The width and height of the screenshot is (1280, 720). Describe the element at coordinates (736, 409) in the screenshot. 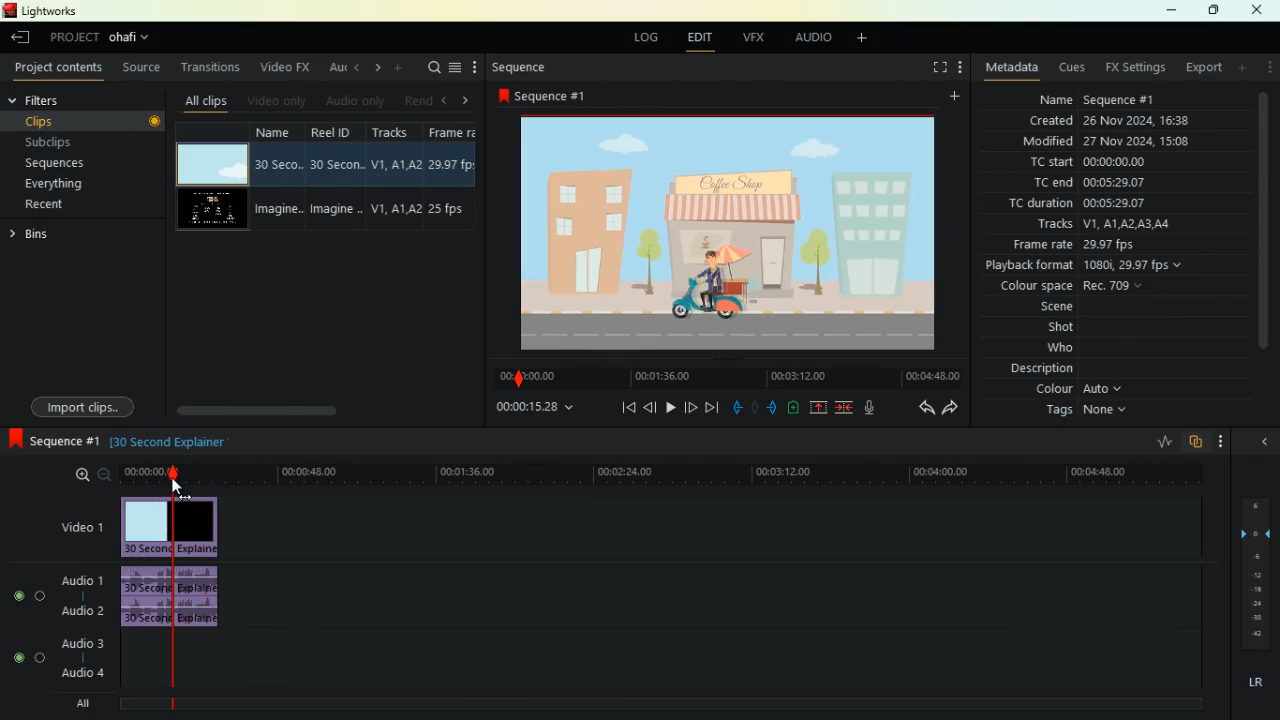

I see `pull` at that location.